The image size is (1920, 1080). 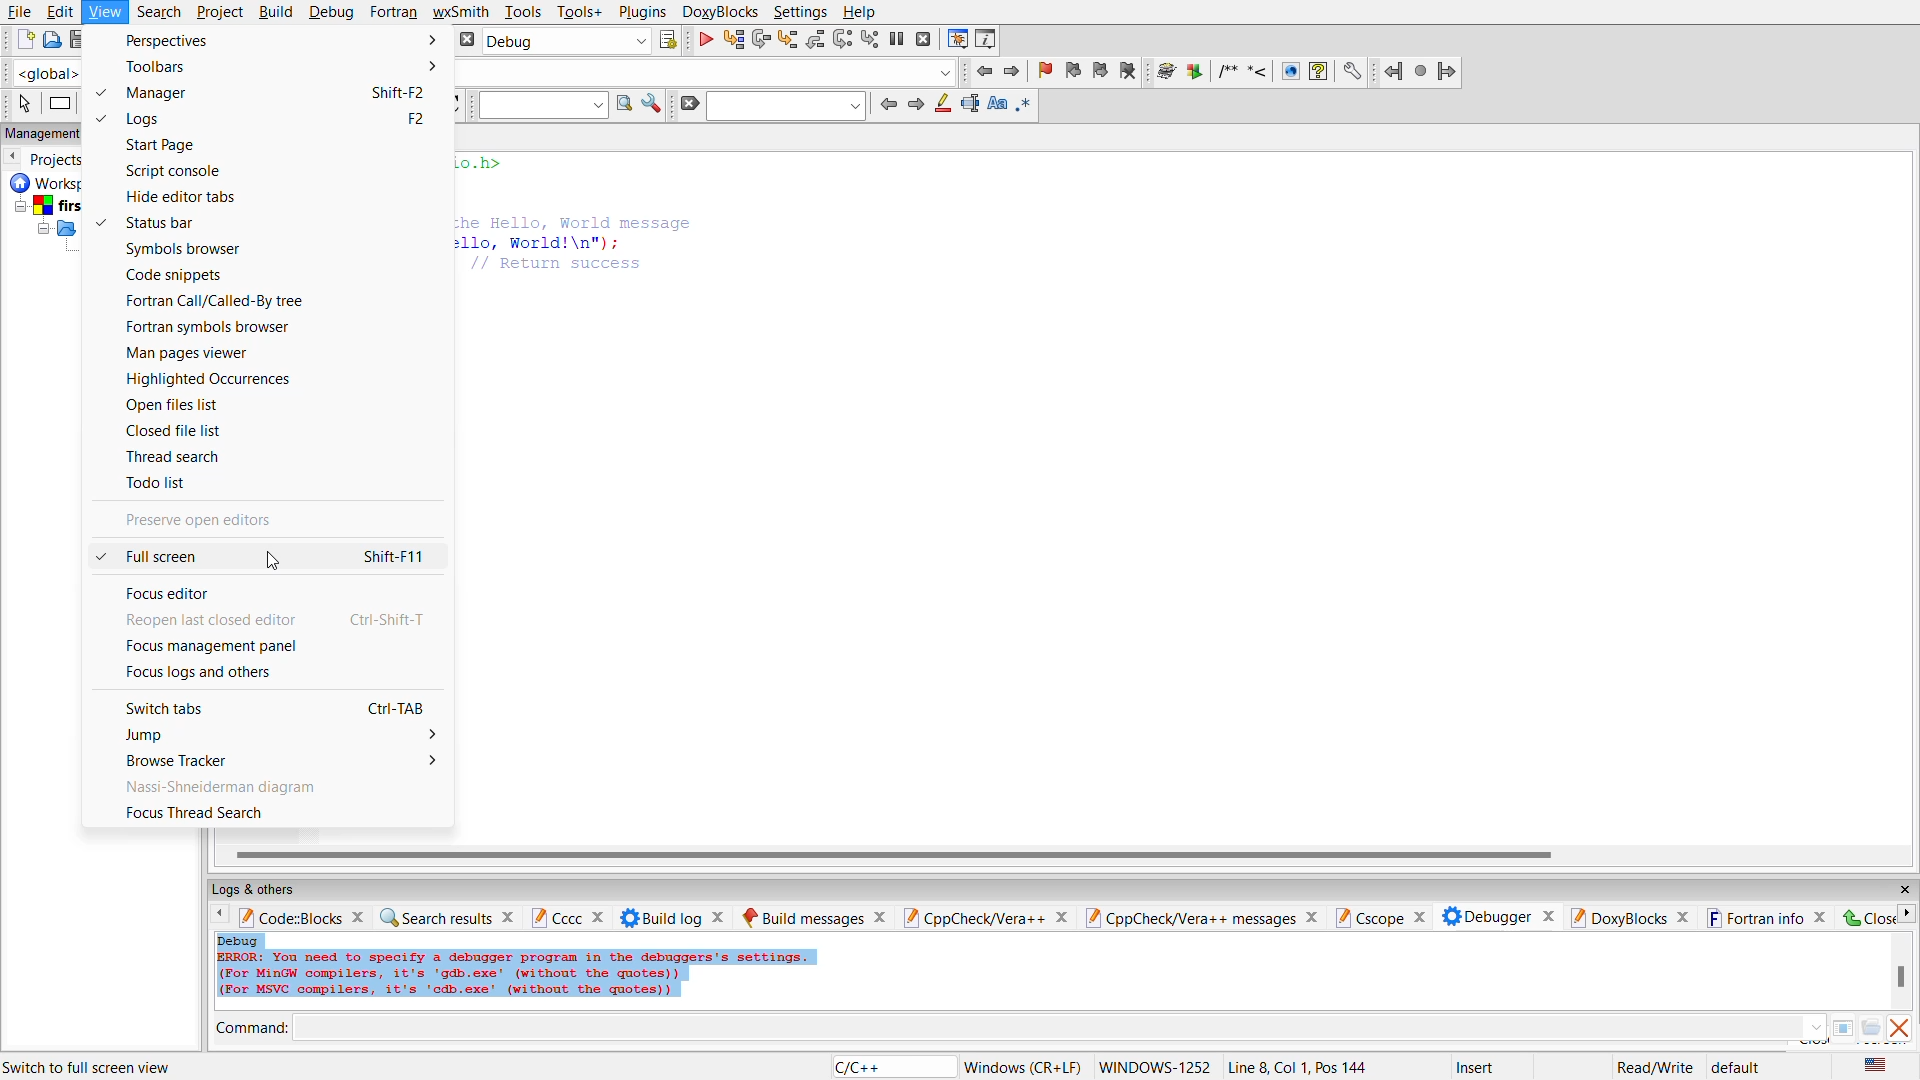 What do you see at coordinates (568, 916) in the screenshot?
I see `cccc` at bounding box center [568, 916].